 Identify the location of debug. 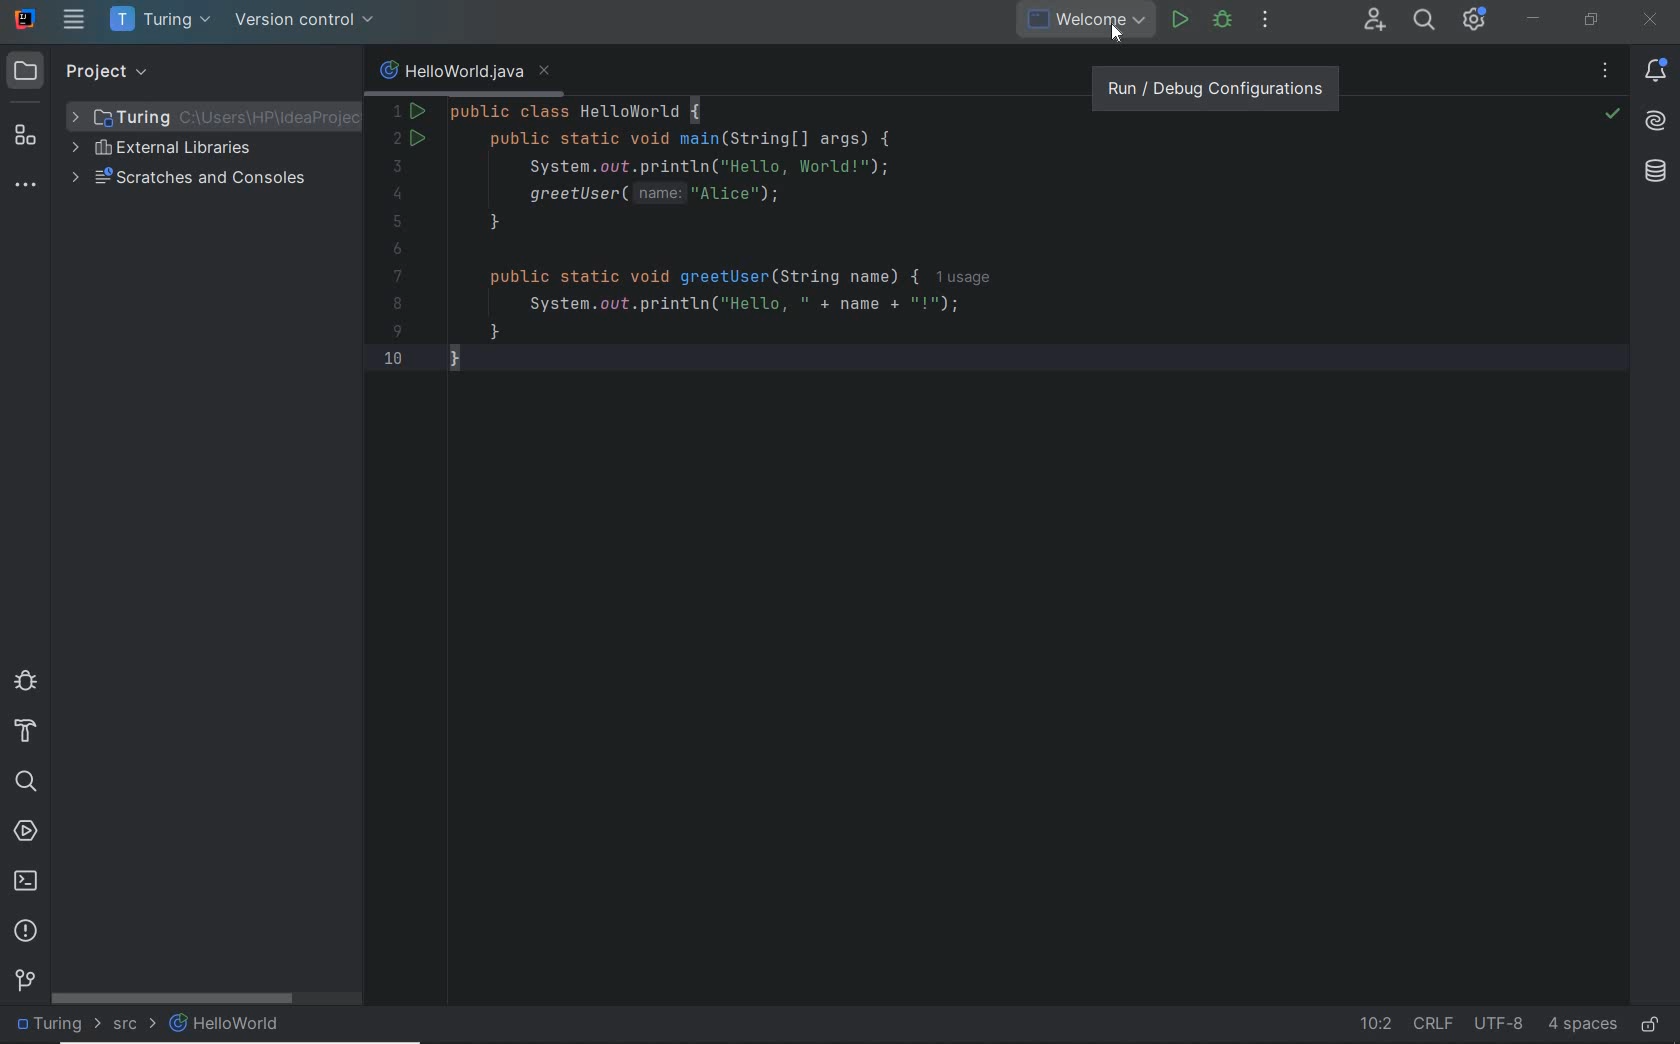
(25, 679).